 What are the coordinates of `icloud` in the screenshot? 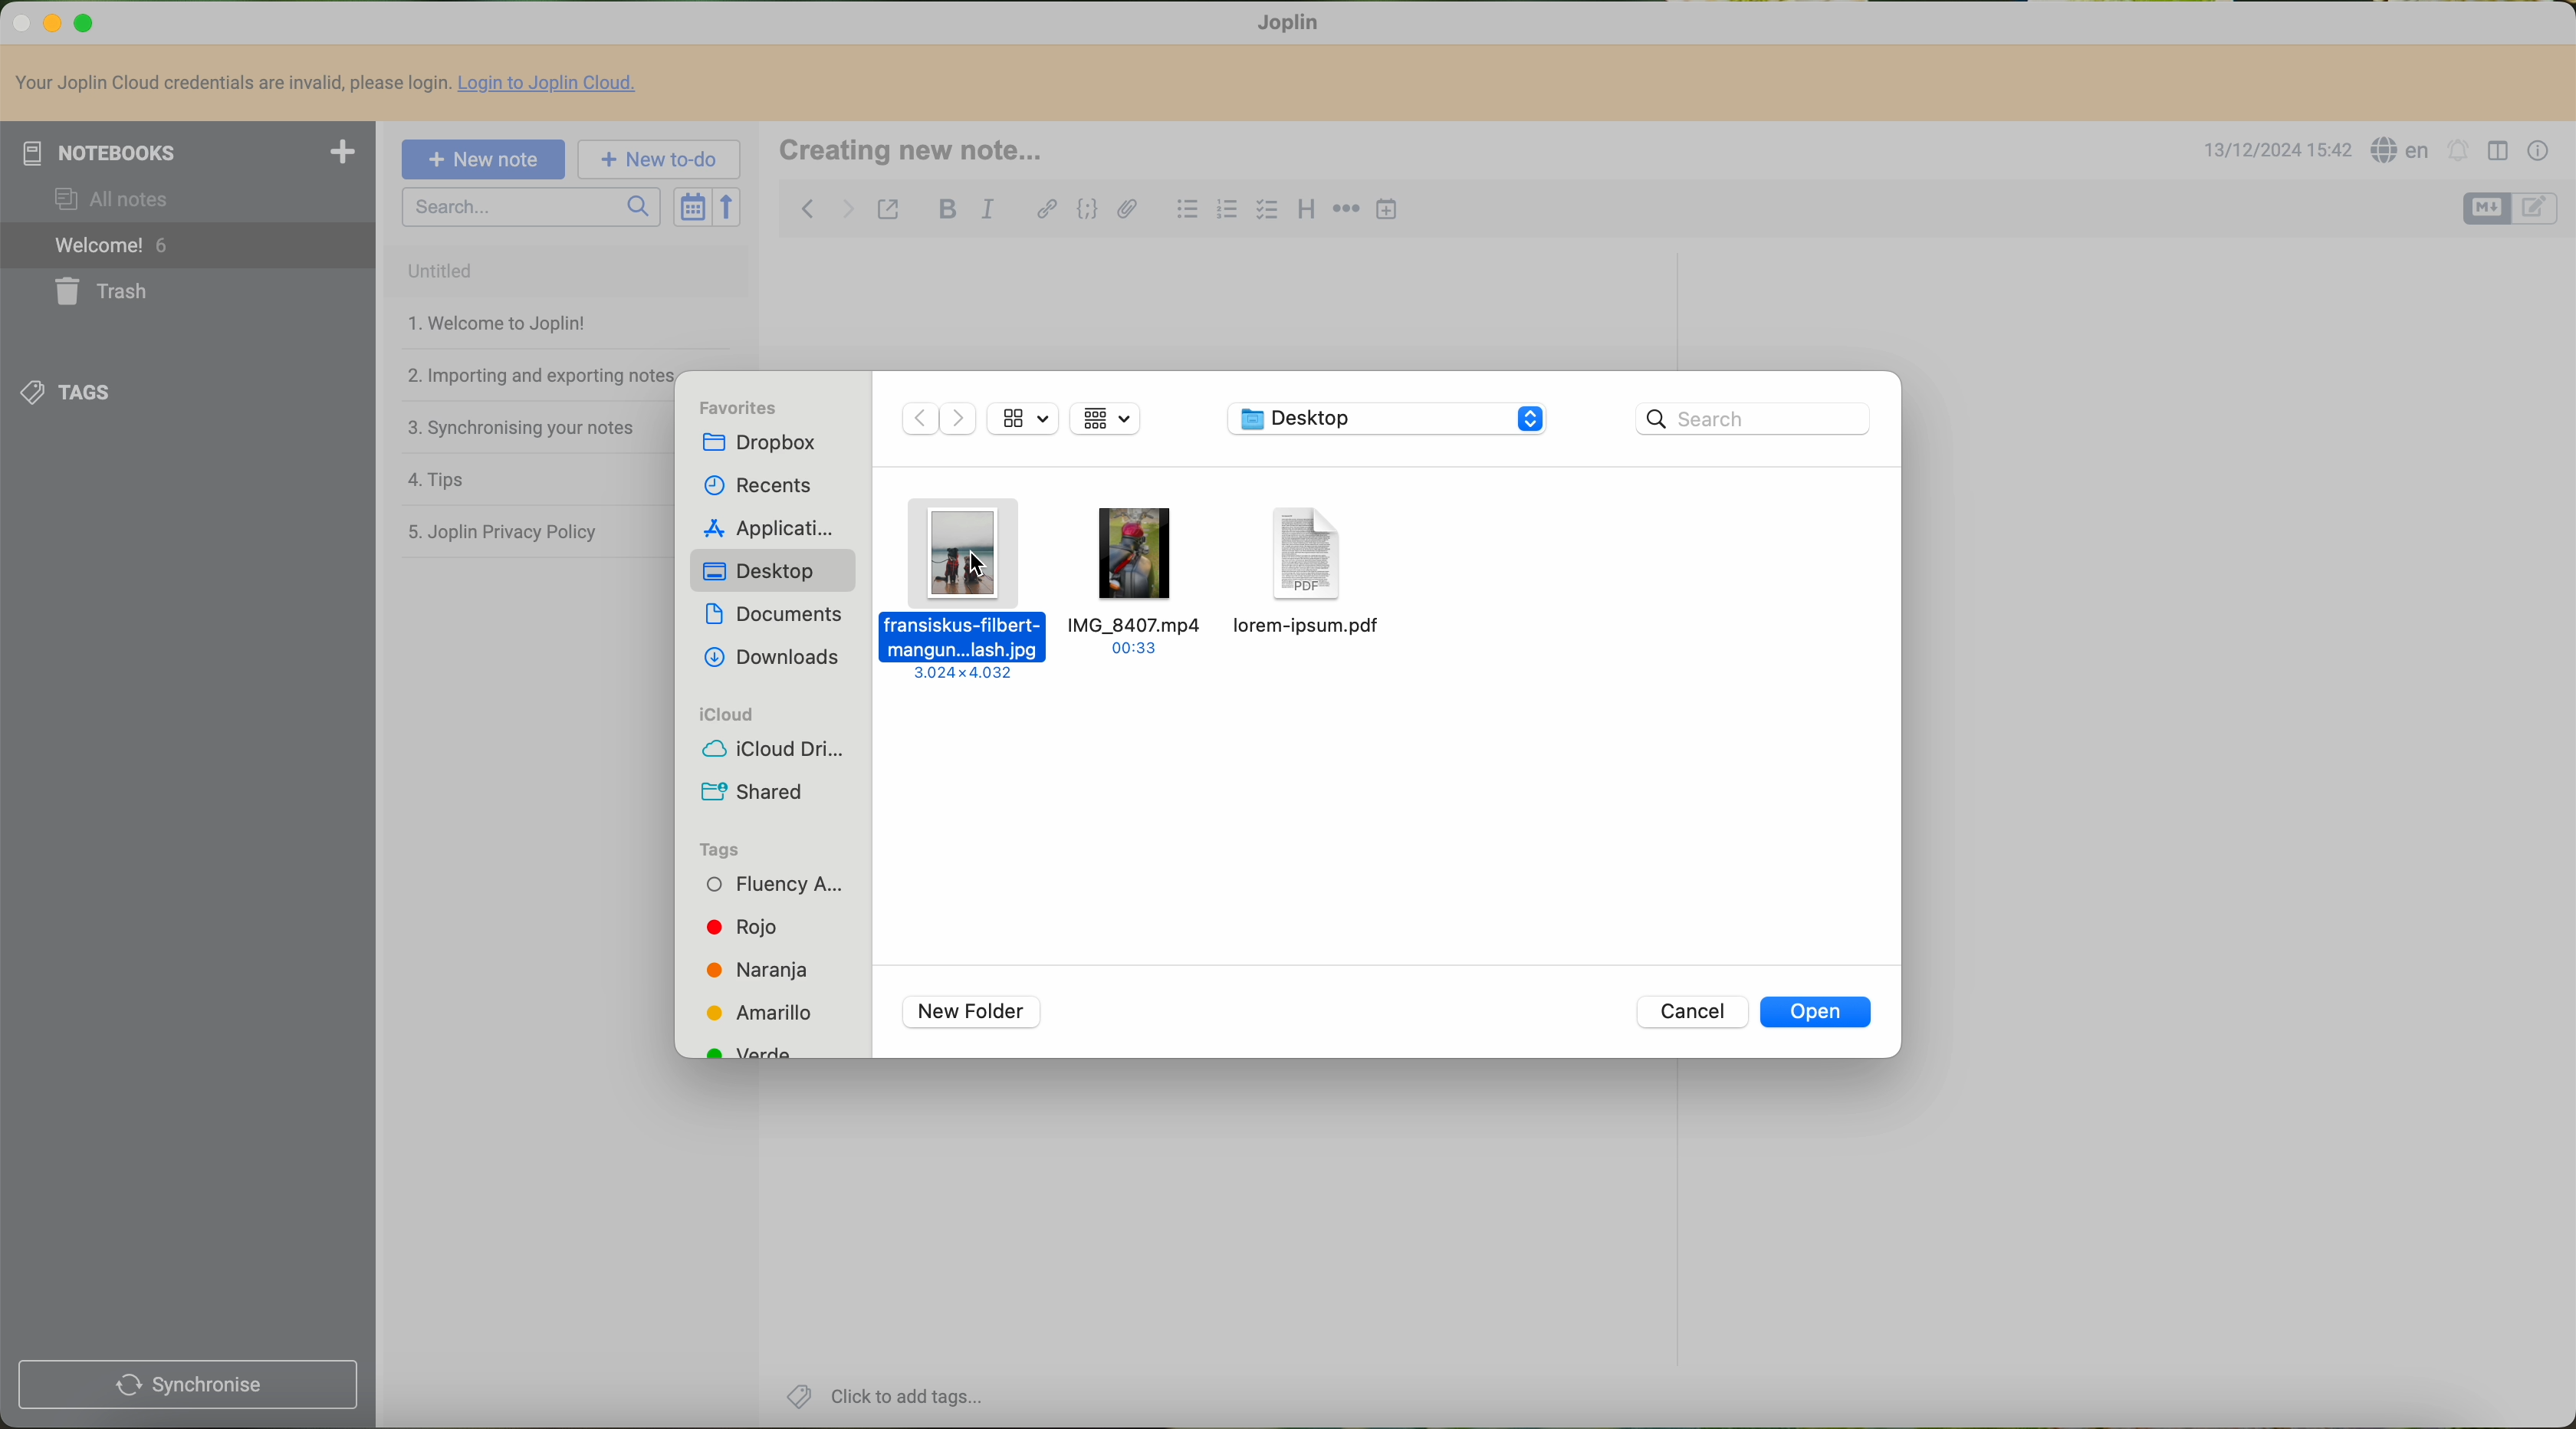 It's located at (723, 714).